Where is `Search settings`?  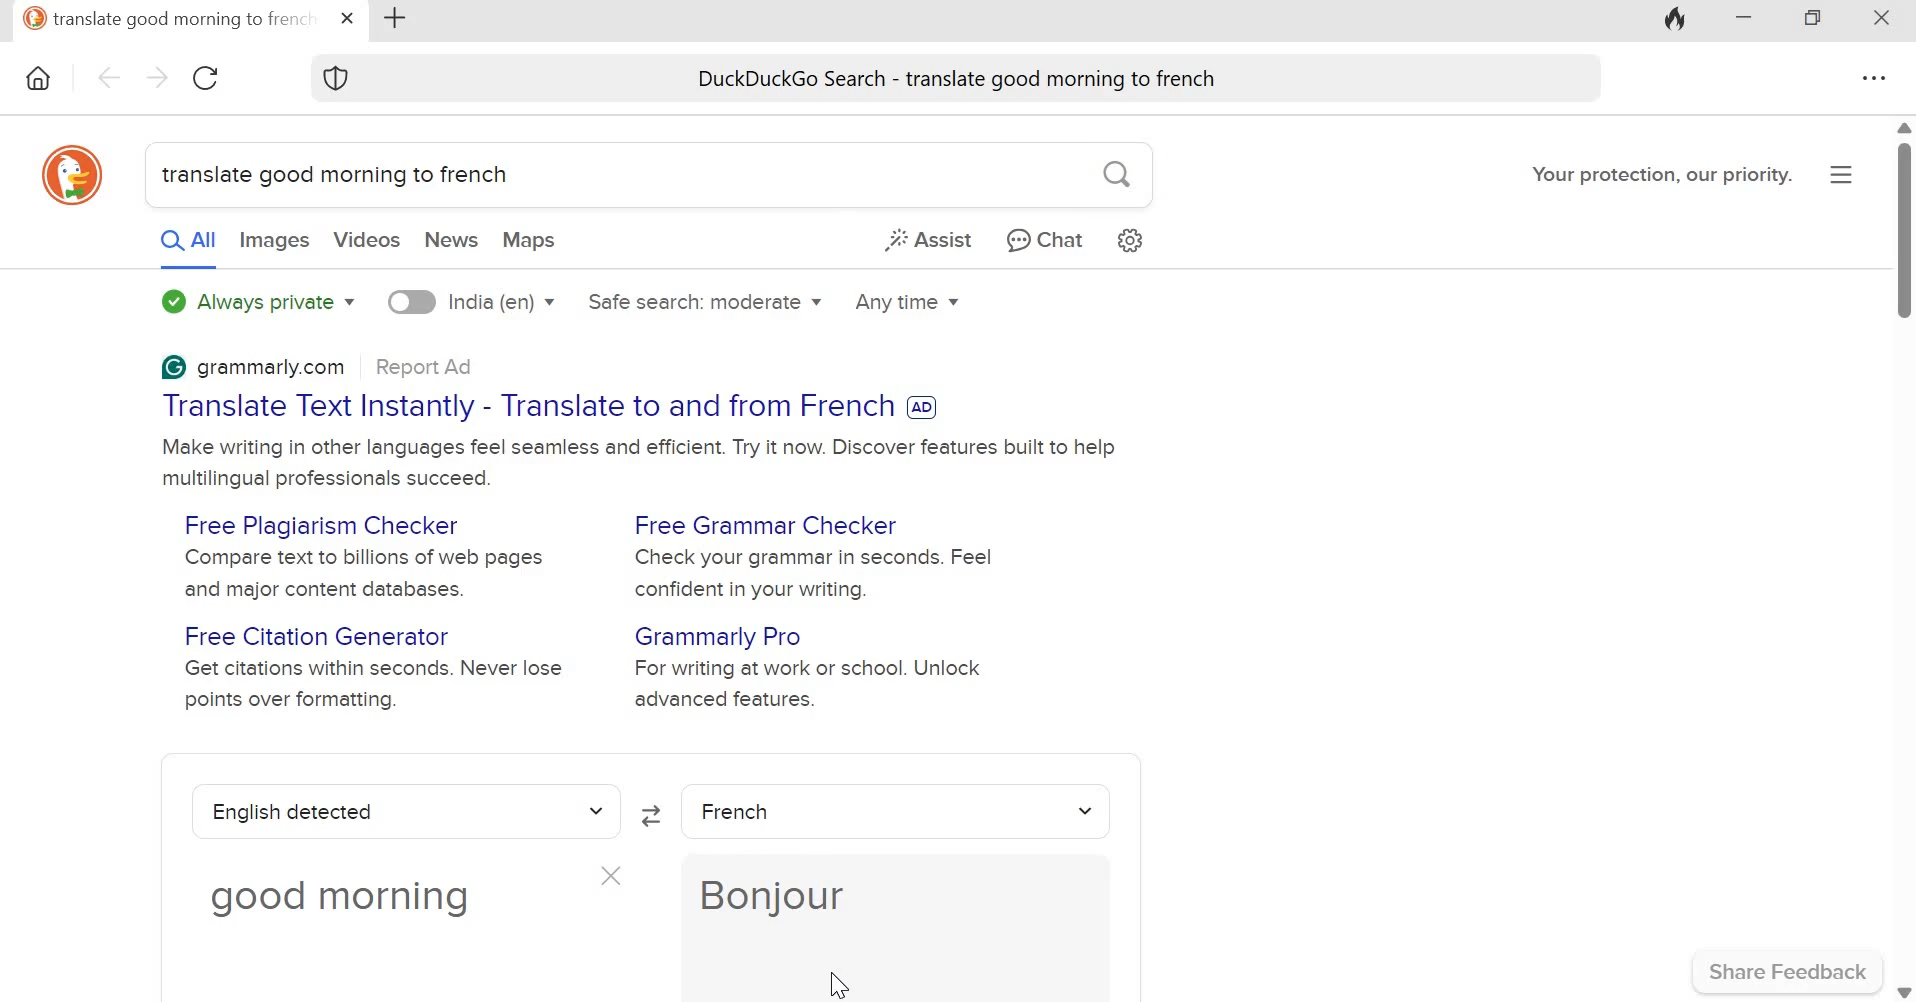
Search settings is located at coordinates (1132, 239).